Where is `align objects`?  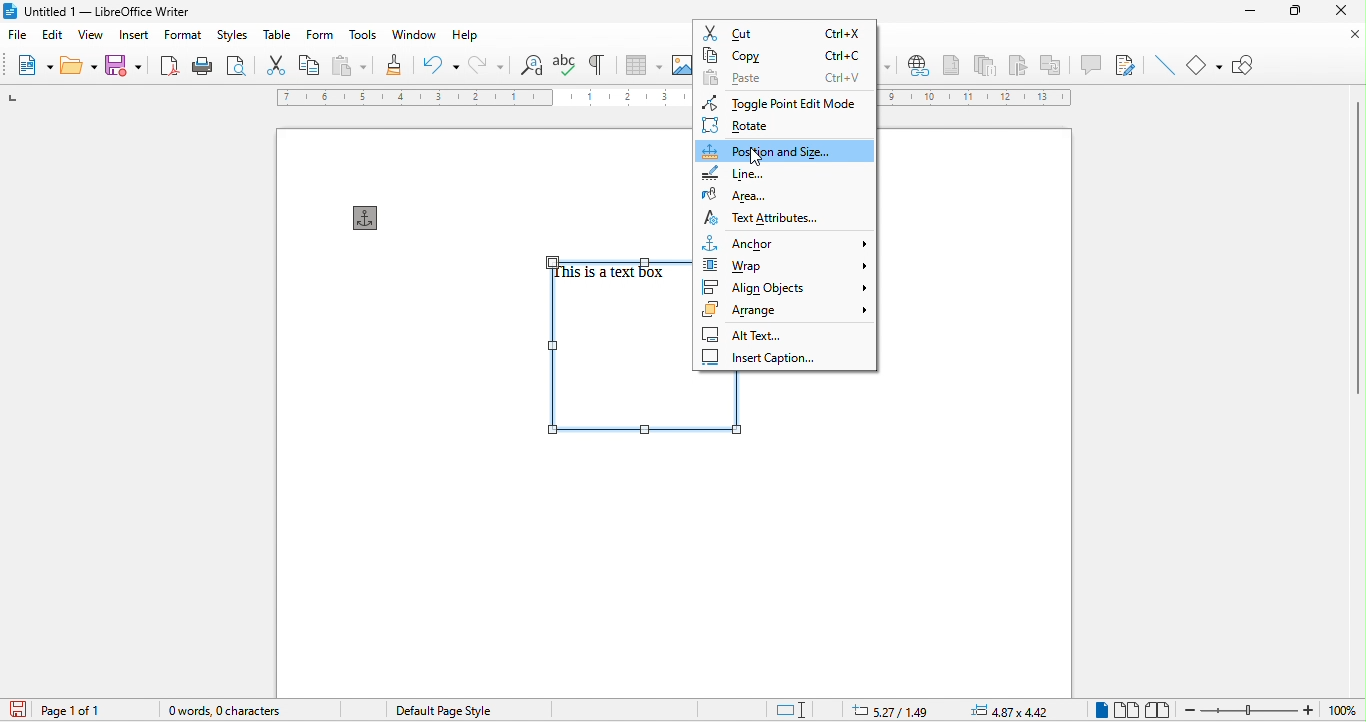
align objects is located at coordinates (785, 289).